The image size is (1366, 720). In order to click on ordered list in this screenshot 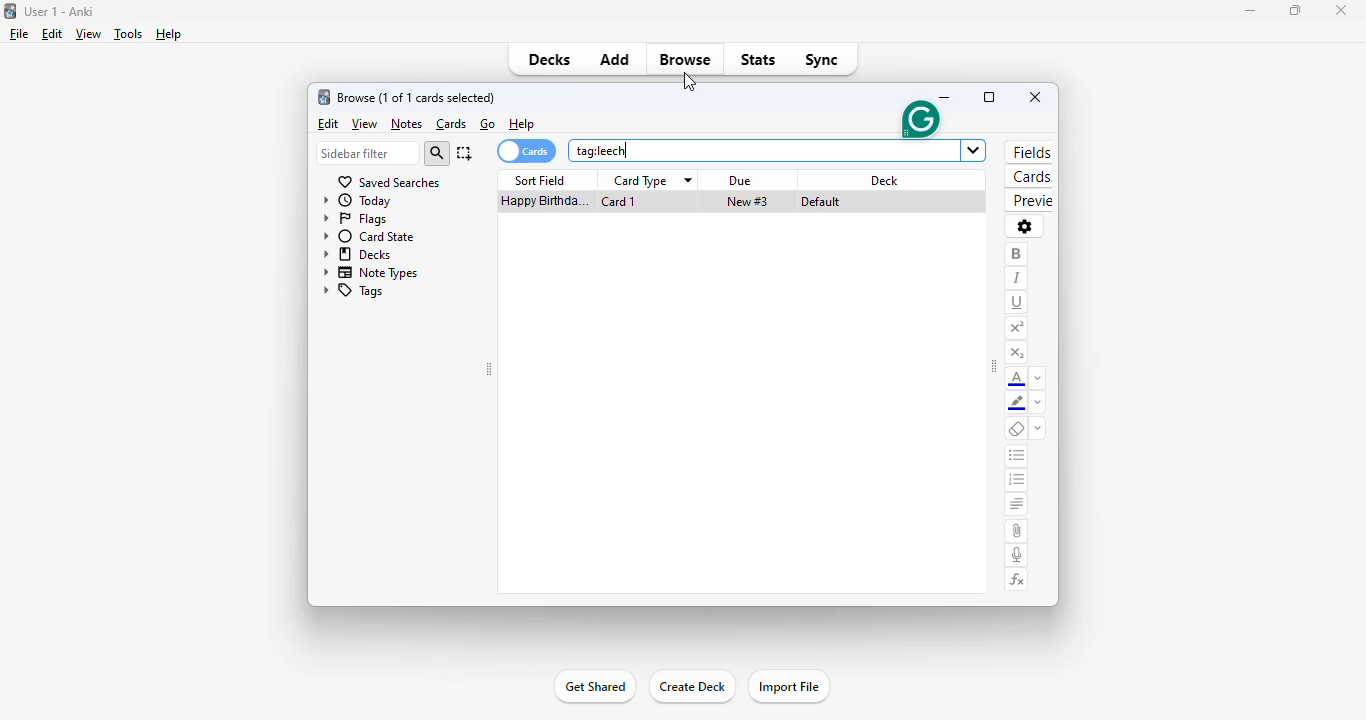, I will do `click(1016, 480)`.